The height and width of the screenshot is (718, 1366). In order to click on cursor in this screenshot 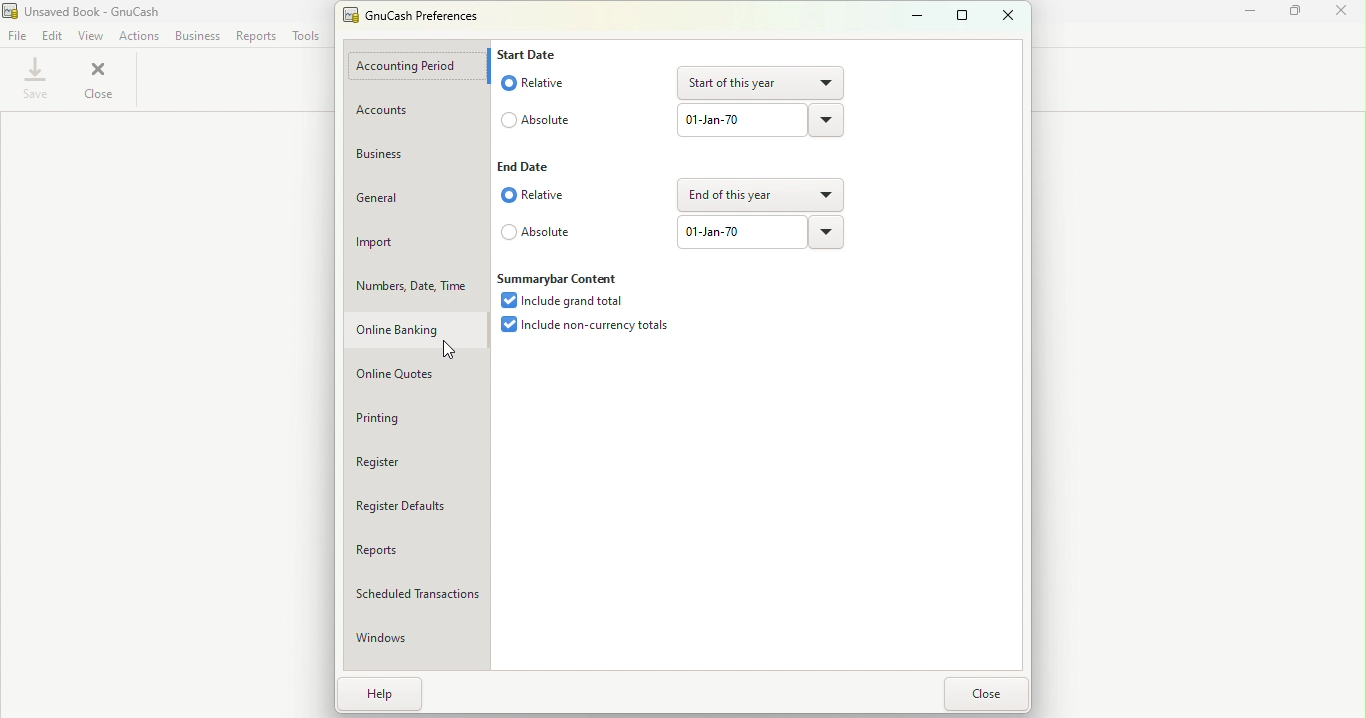, I will do `click(446, 351)`.